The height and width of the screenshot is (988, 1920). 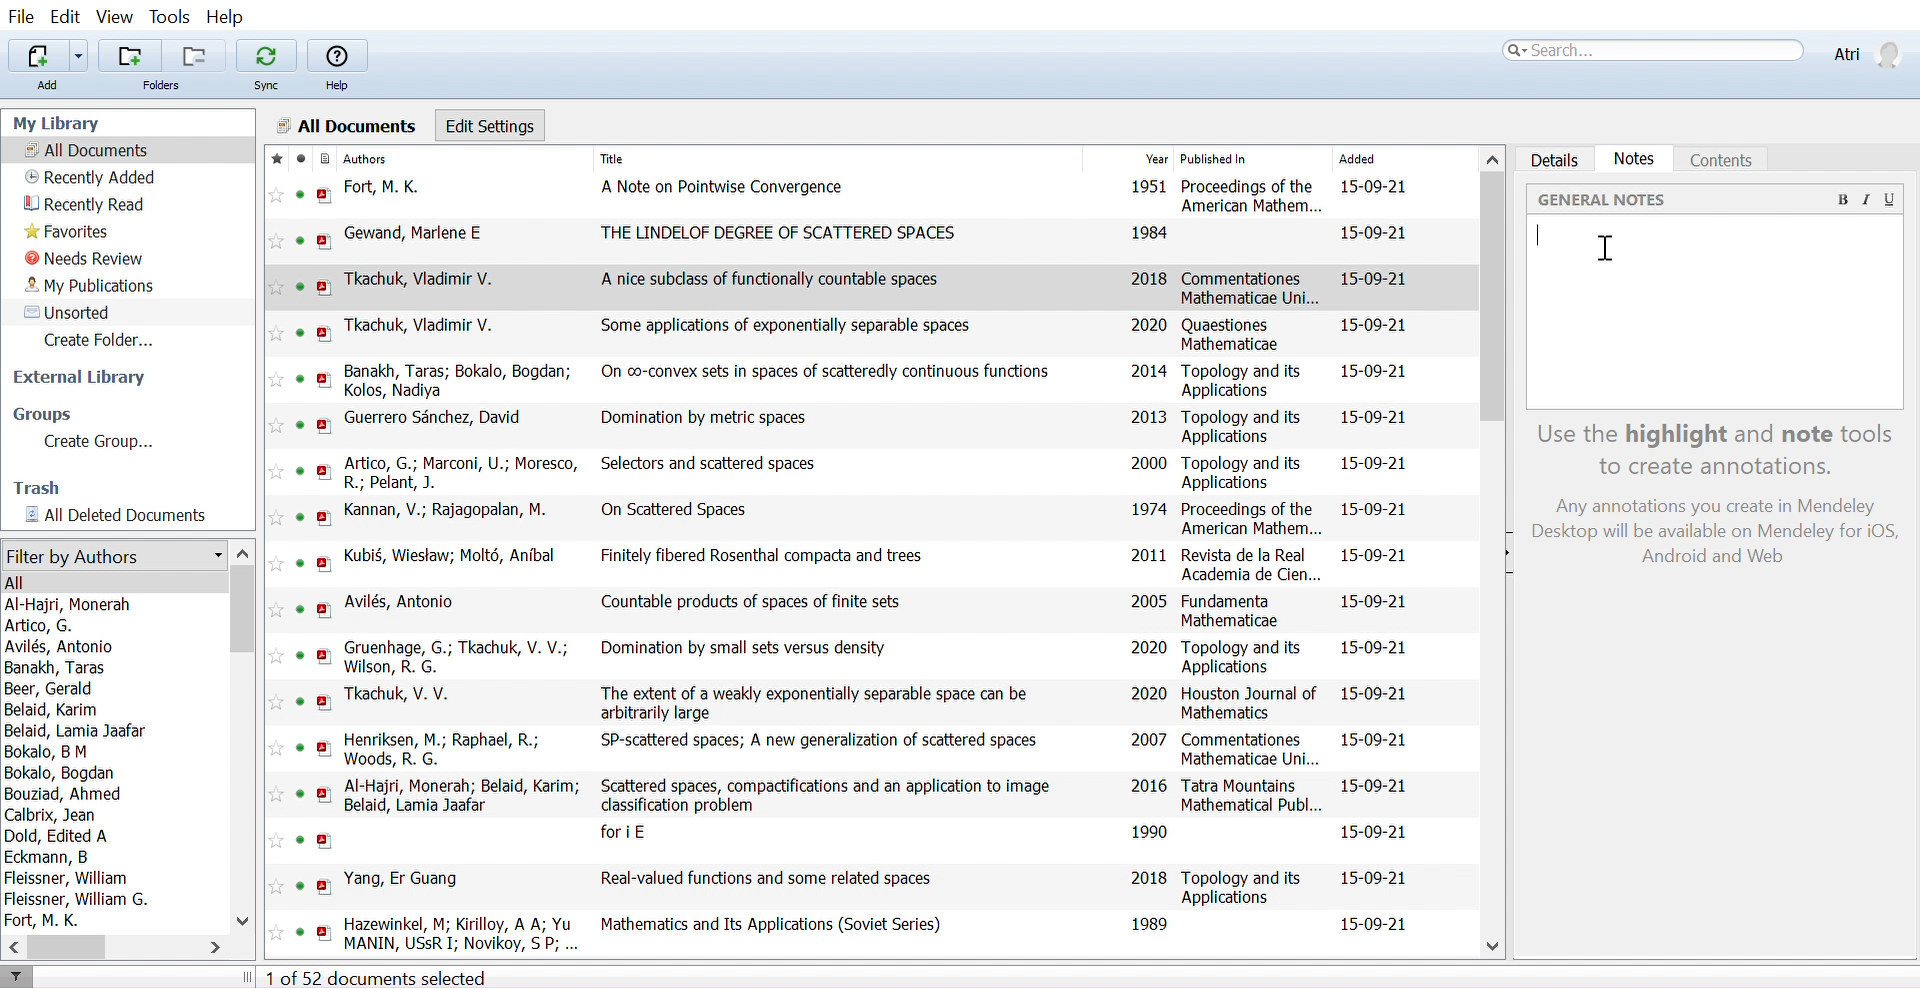 I want to click on Bokalo, Bogdan, so click(x=65, y=774).